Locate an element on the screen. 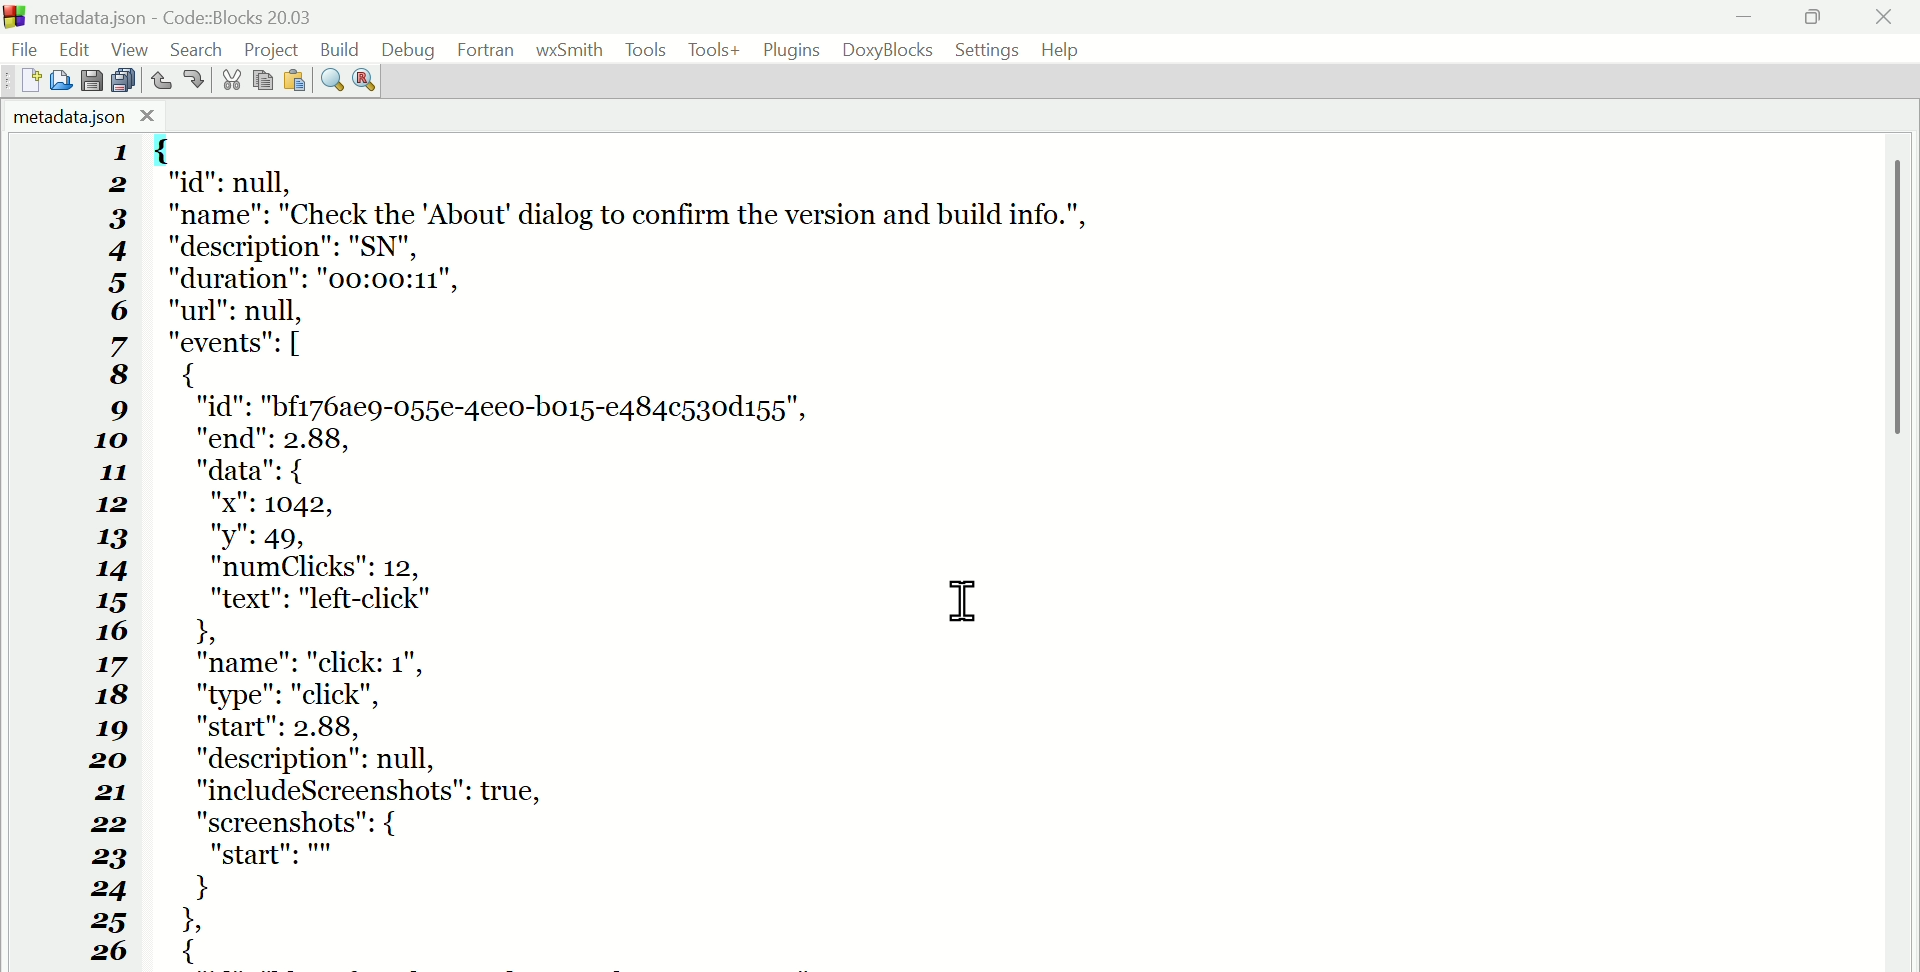 The image size is (1920, 972). cursor is located at coordinates (967, 602).